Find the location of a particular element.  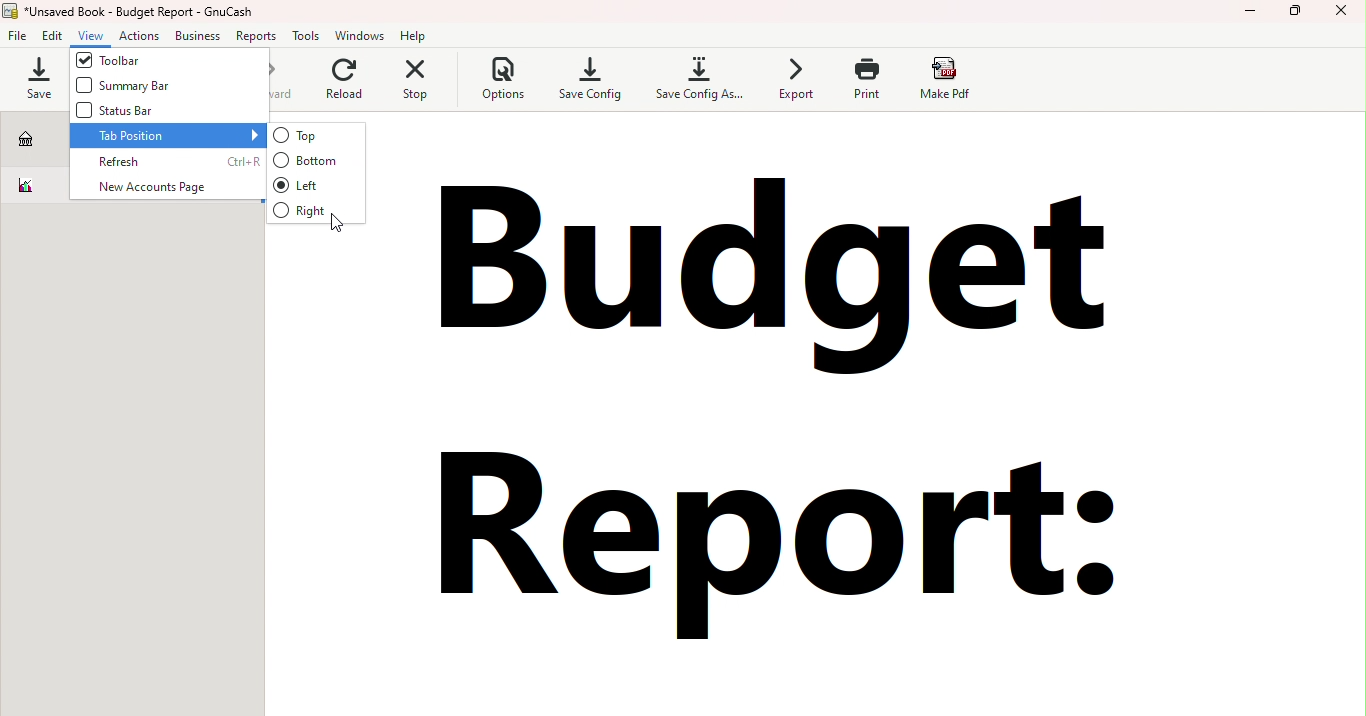

Bottom is located at coordinates (308, 160).